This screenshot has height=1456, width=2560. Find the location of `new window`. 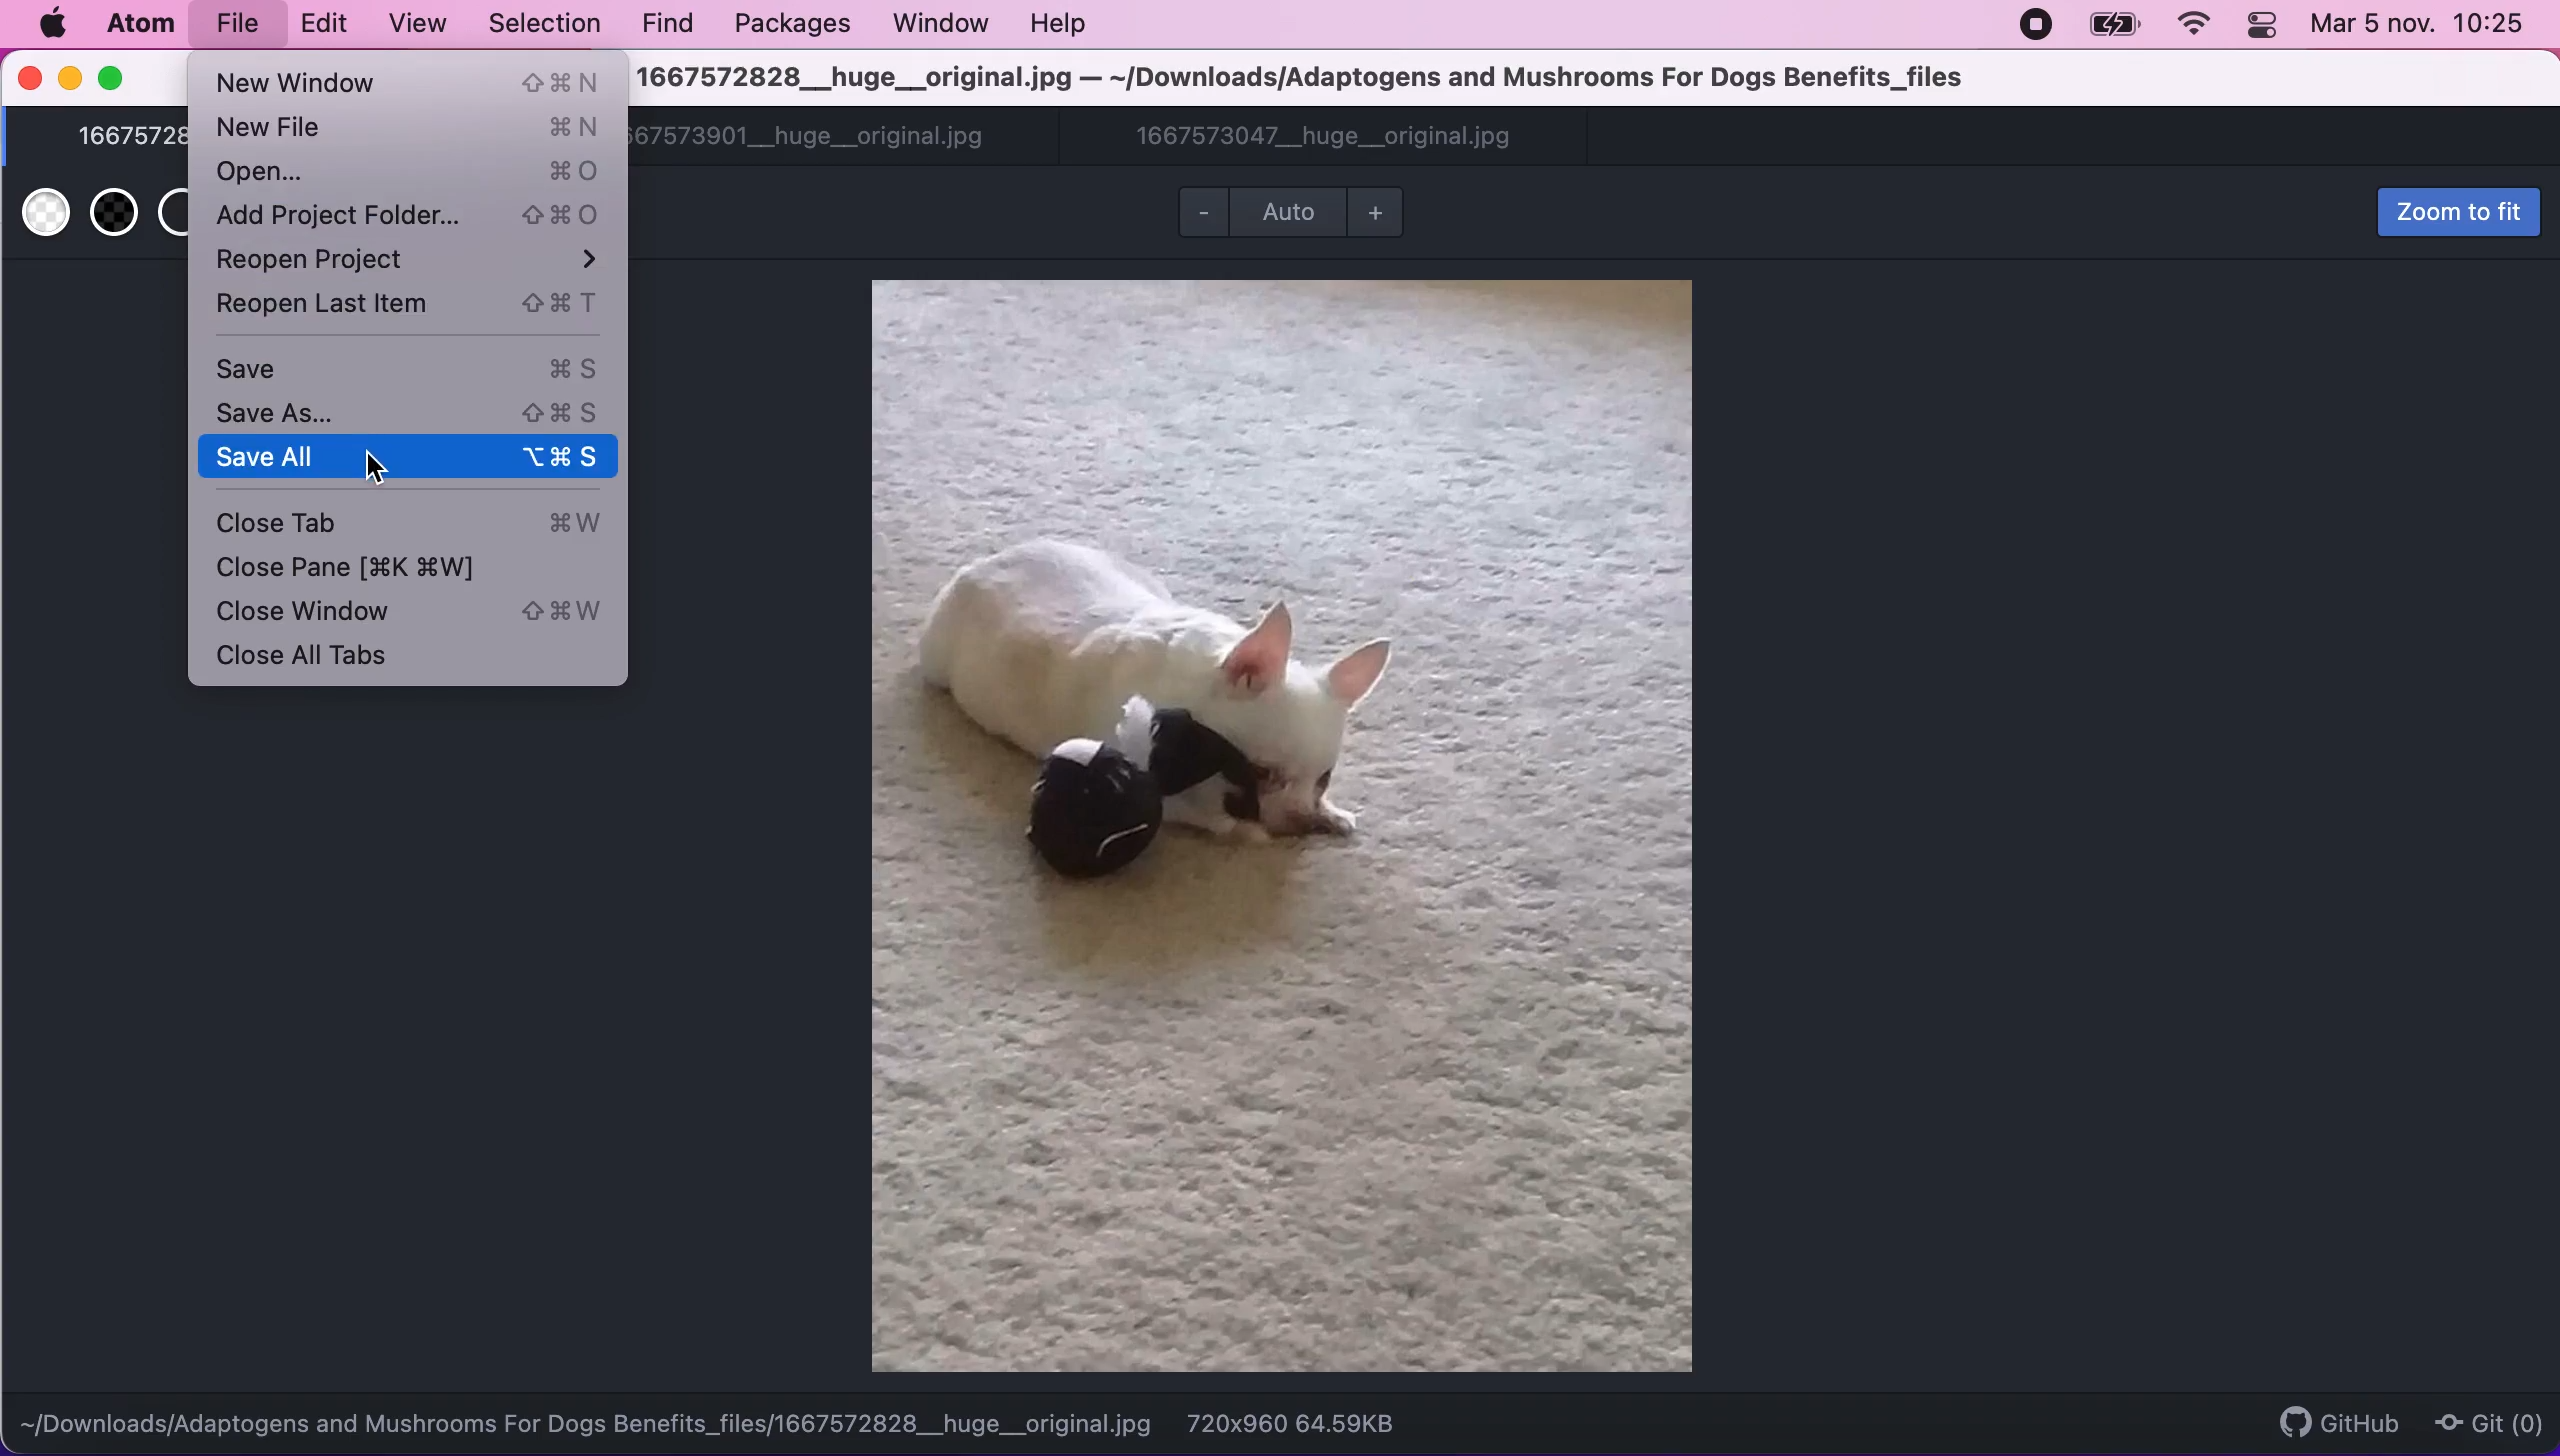

new window is located at coordinates (400, 80).